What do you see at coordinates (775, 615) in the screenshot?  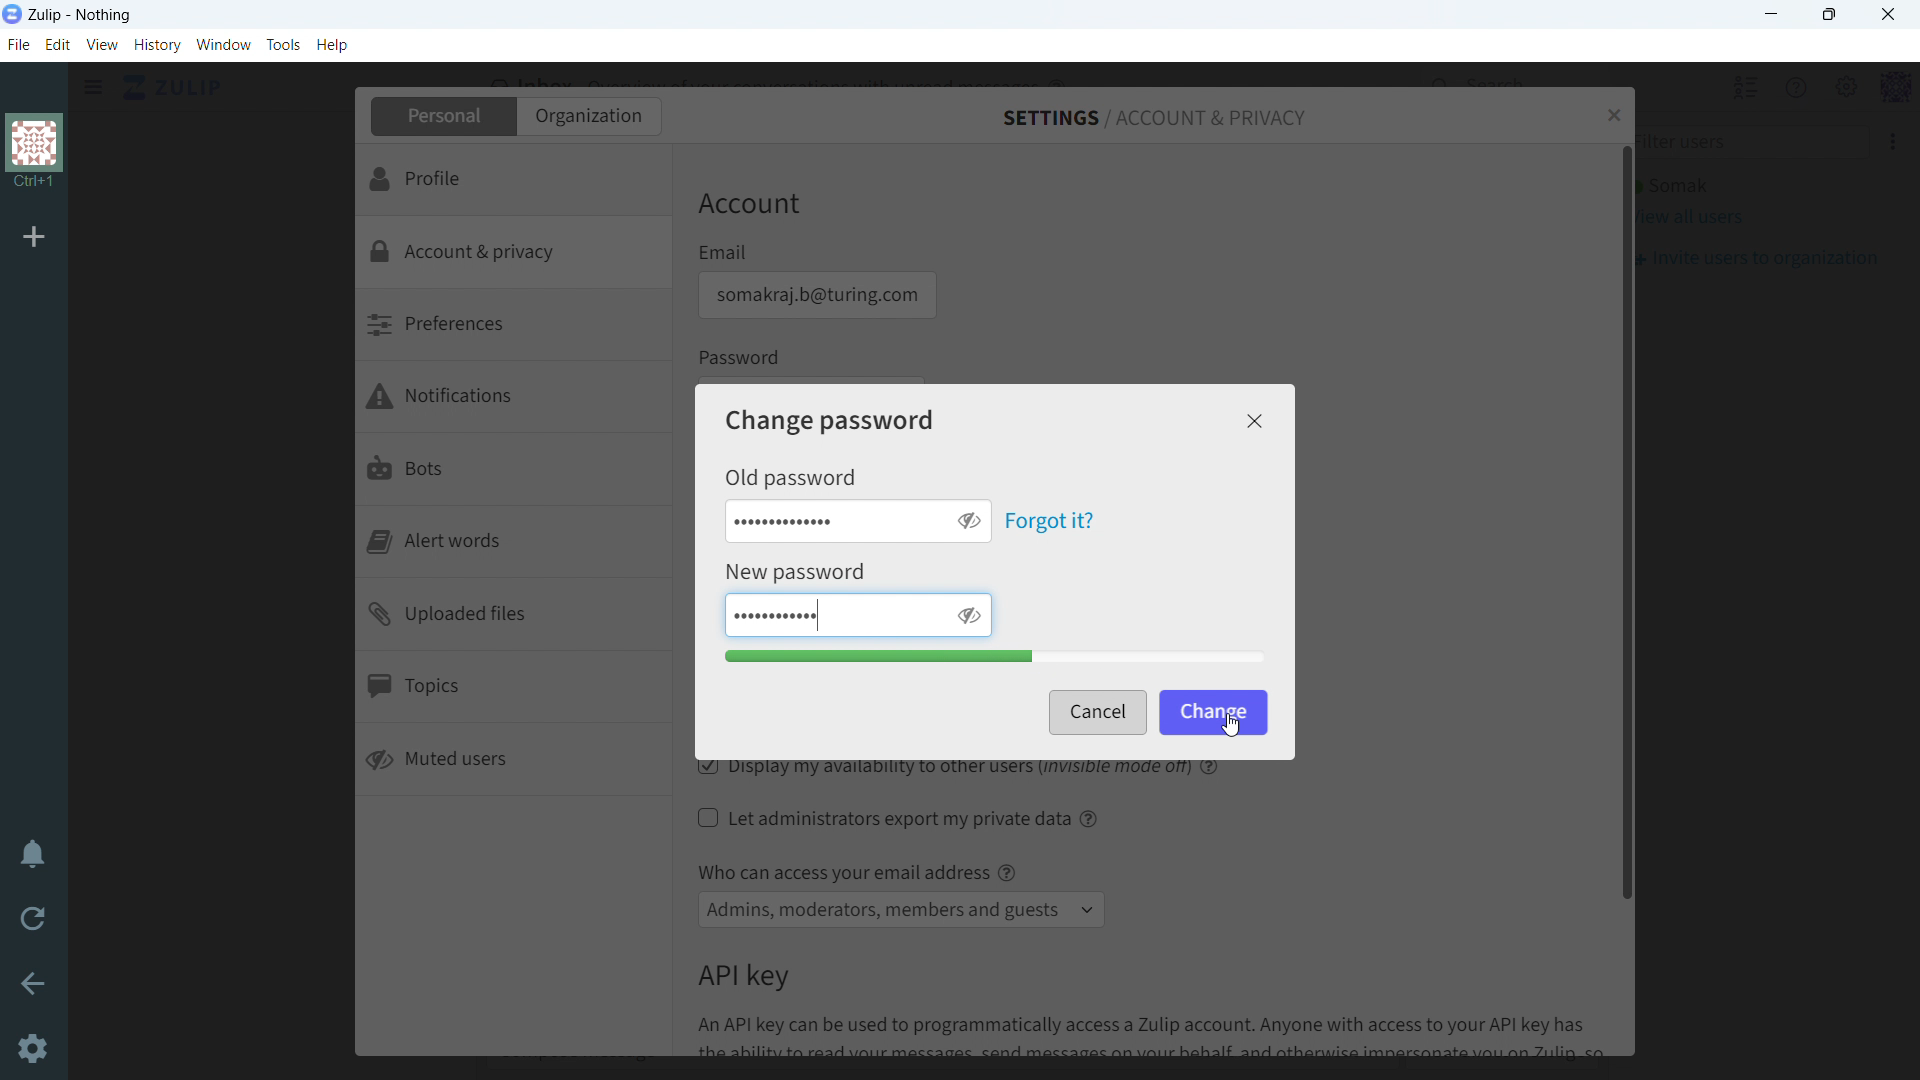 I see `new password entered` at bounding box center [775, 615].